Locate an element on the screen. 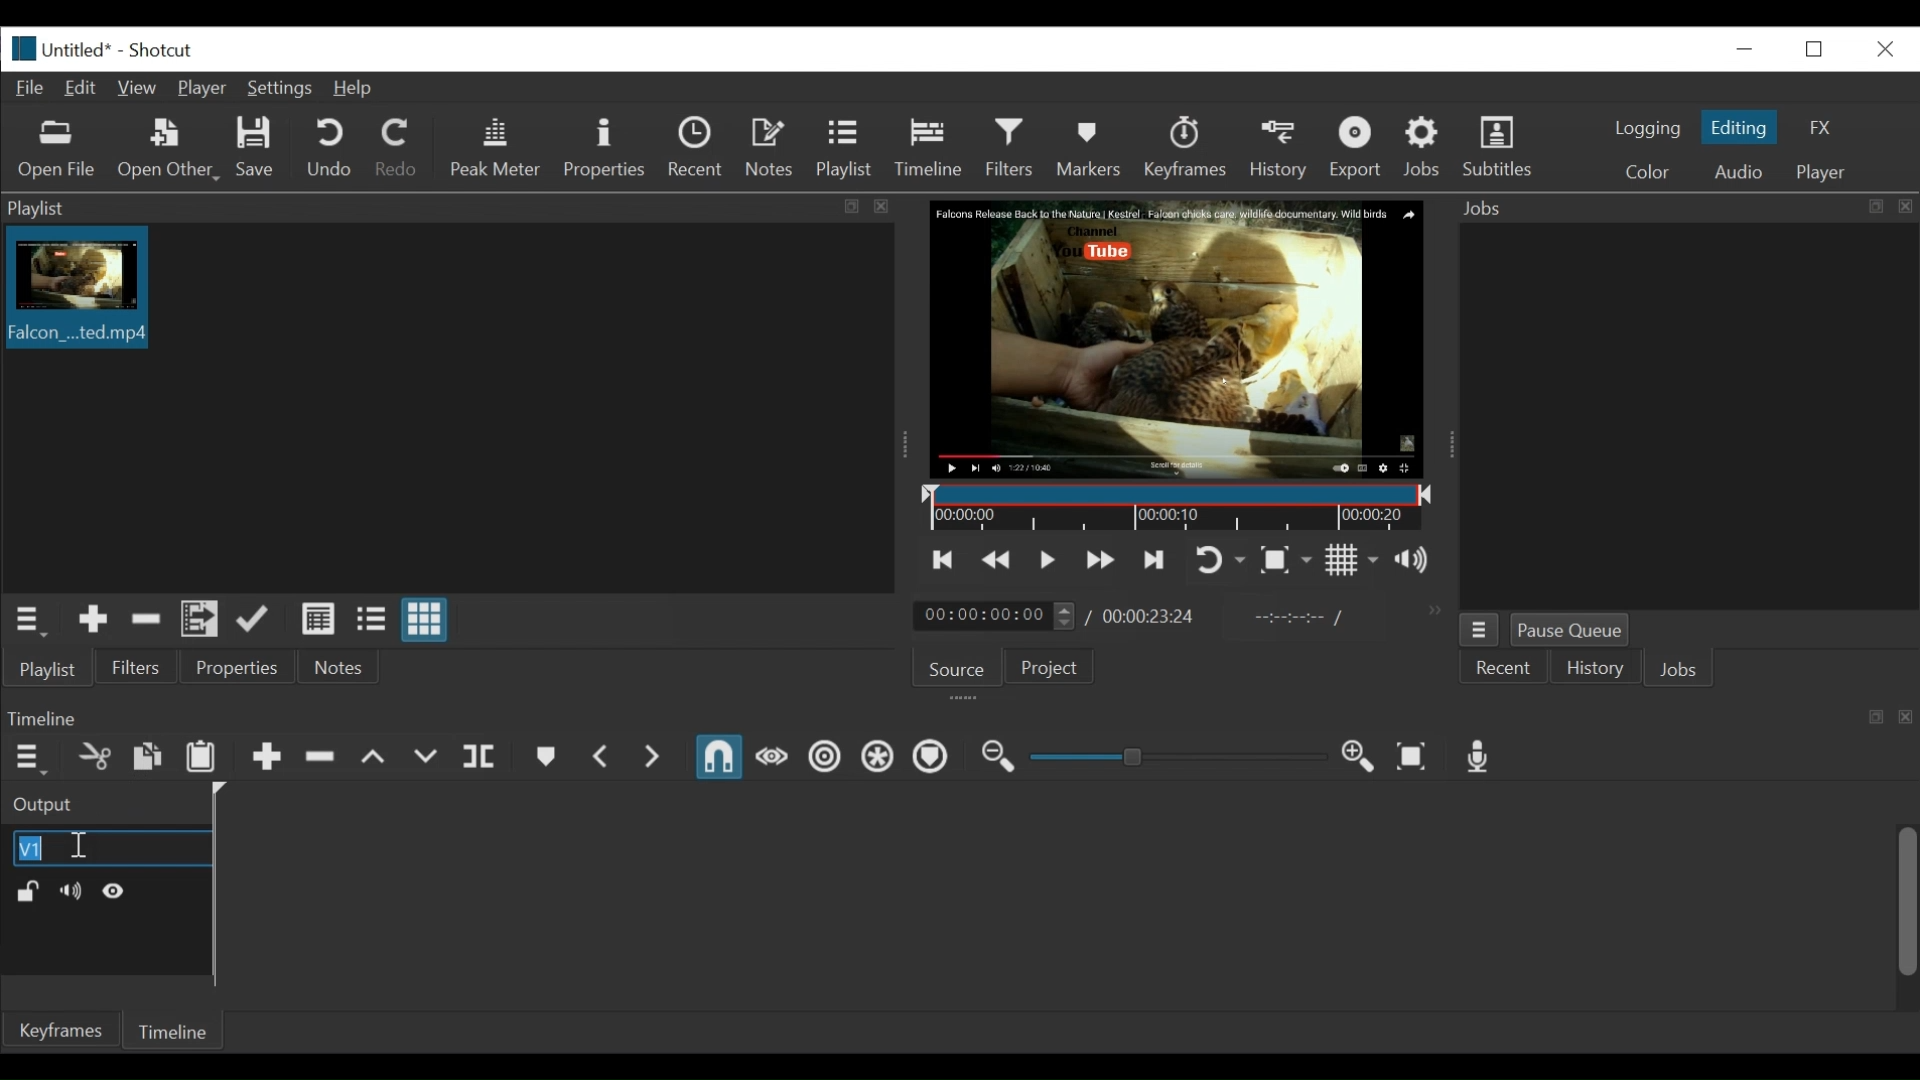 The image size is (1920, 1080). Record audio is located at coordinates (1480, 757).